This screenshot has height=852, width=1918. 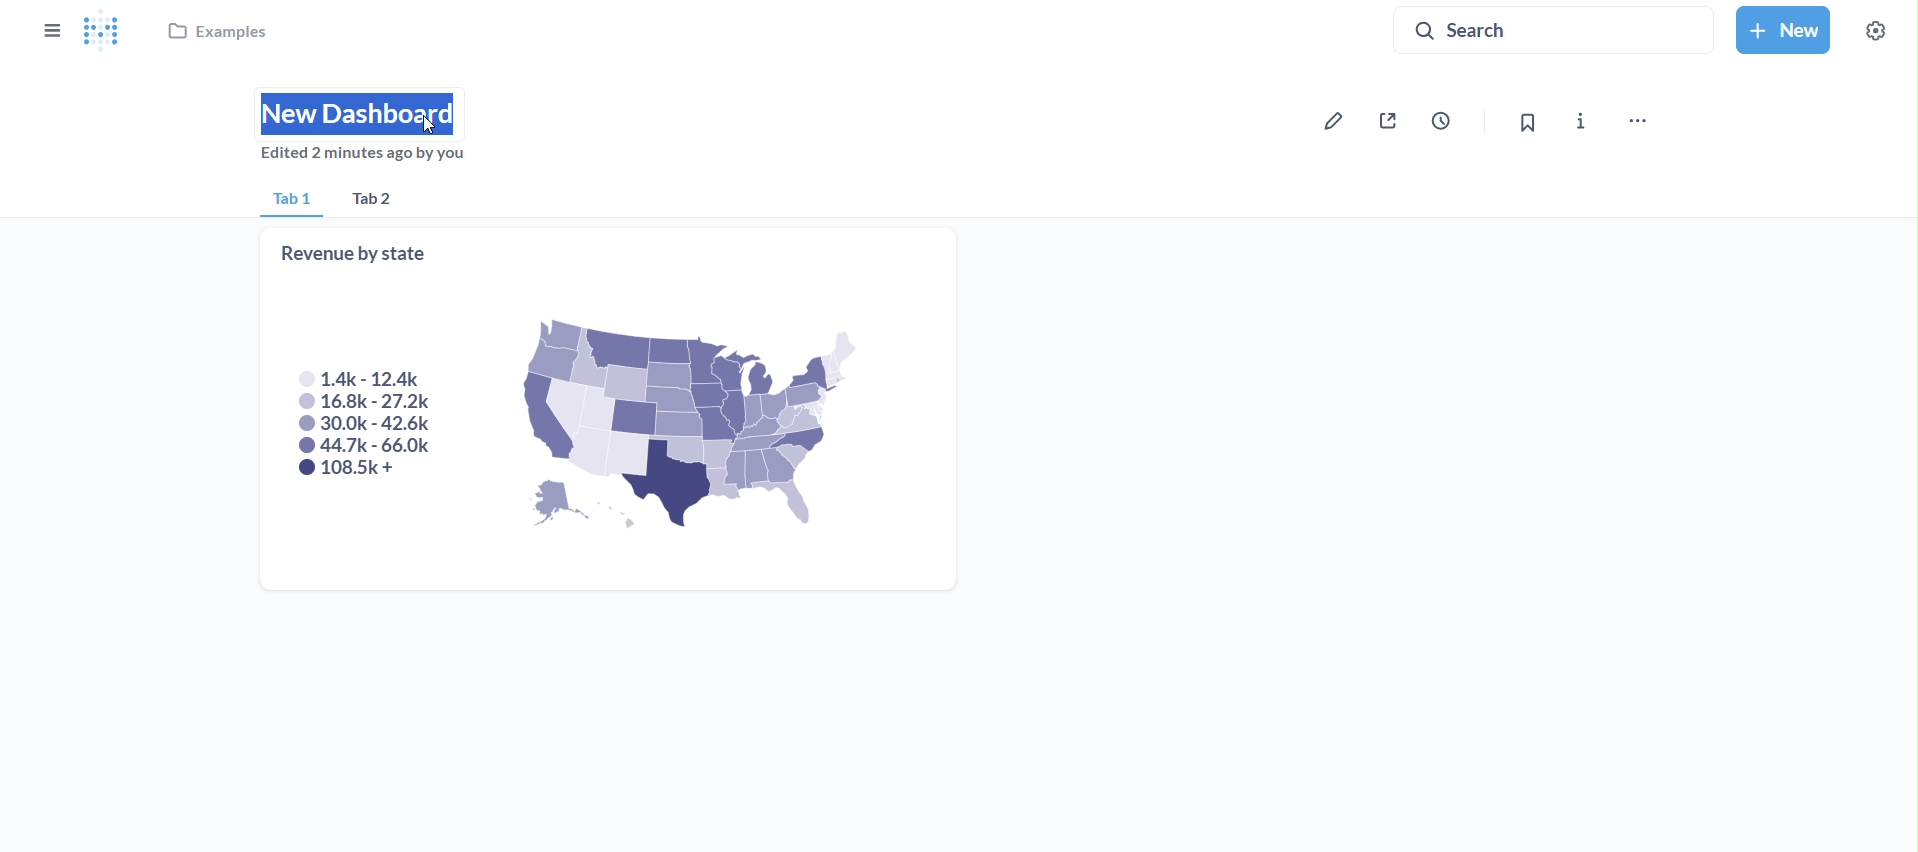 What do you see at coordinates (1522, 122) in the screenshot?
I see `bookmark` at bounding box center [1522, 122].